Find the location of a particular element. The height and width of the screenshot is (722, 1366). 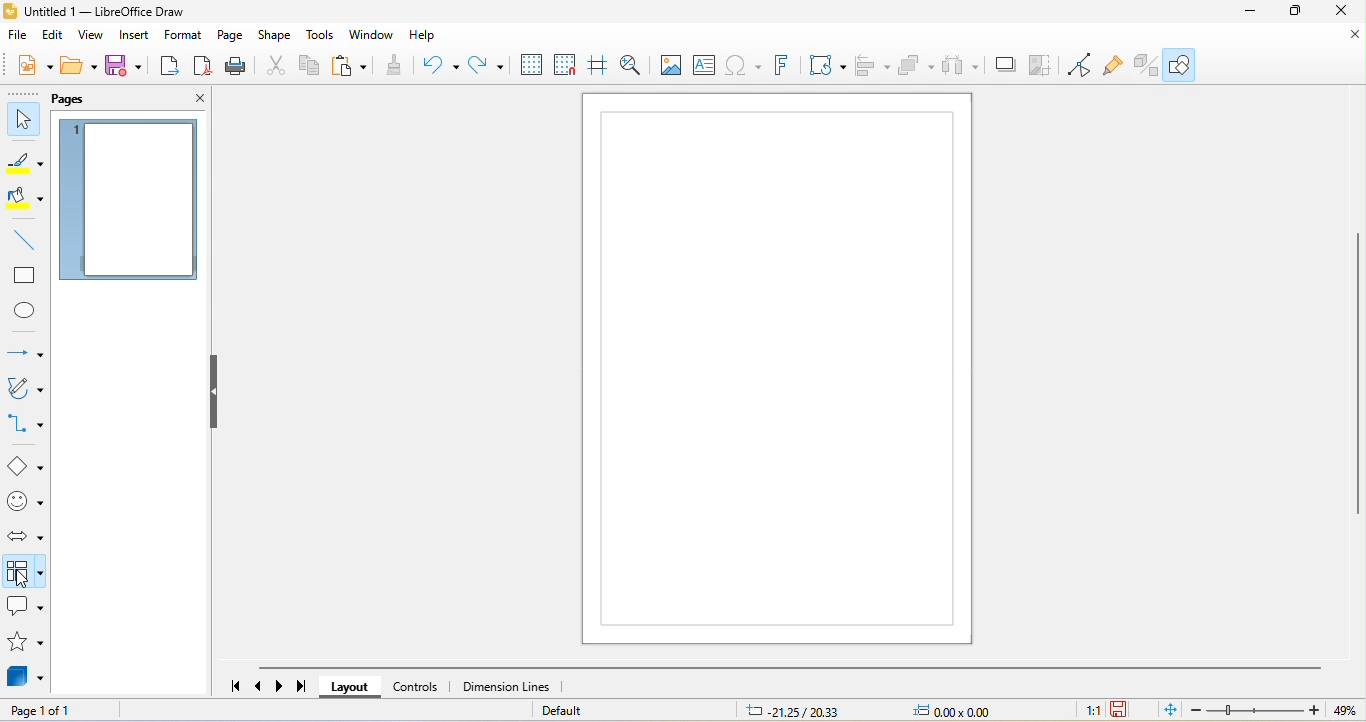

page 1 is located at coordinates (128, 202).